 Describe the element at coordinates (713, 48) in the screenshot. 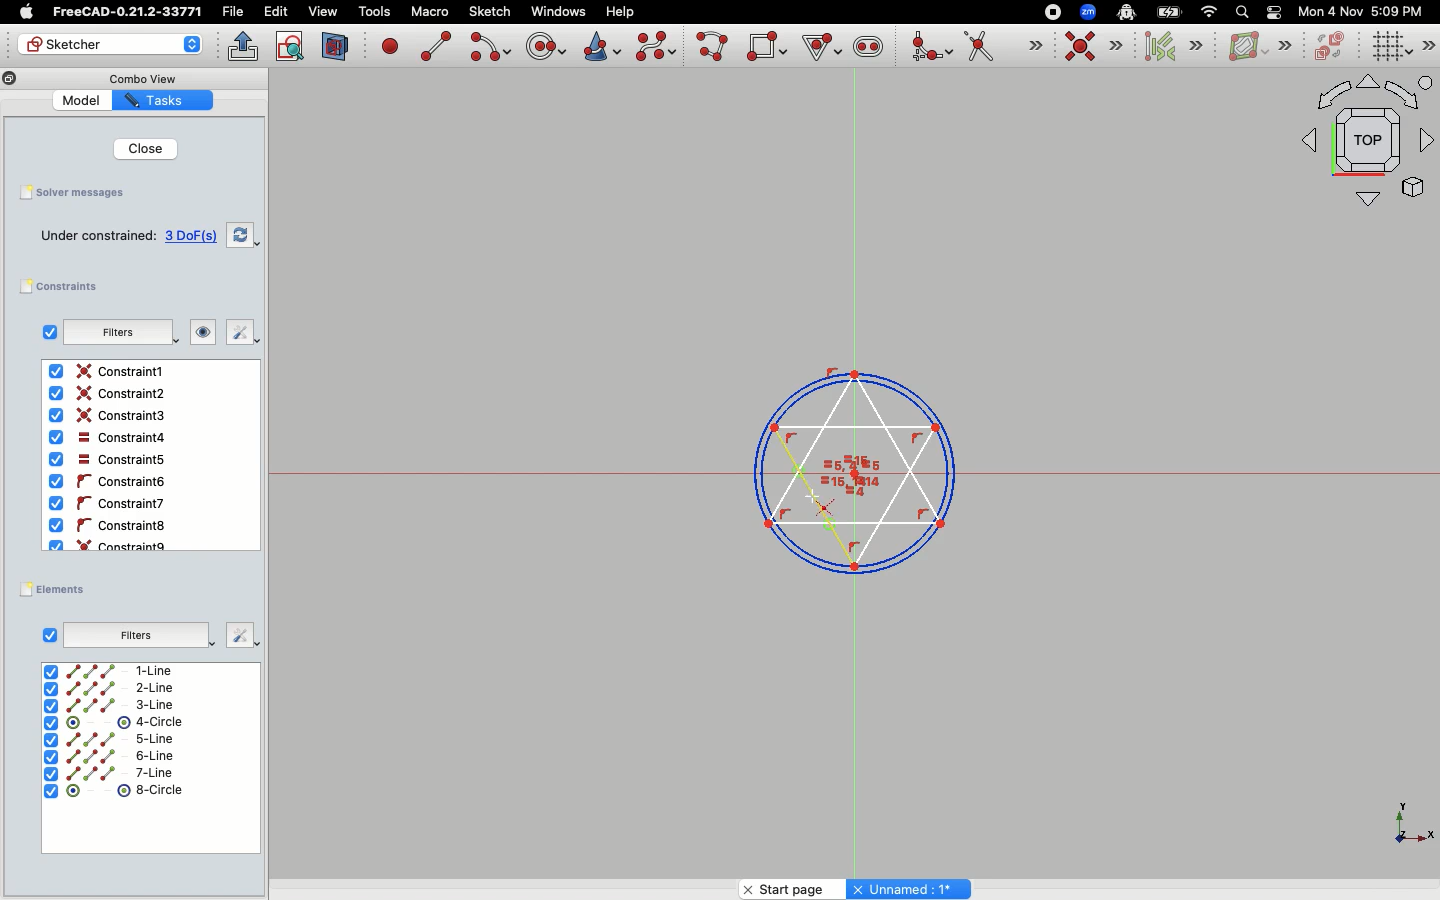

I see `Create poly line` at that location.